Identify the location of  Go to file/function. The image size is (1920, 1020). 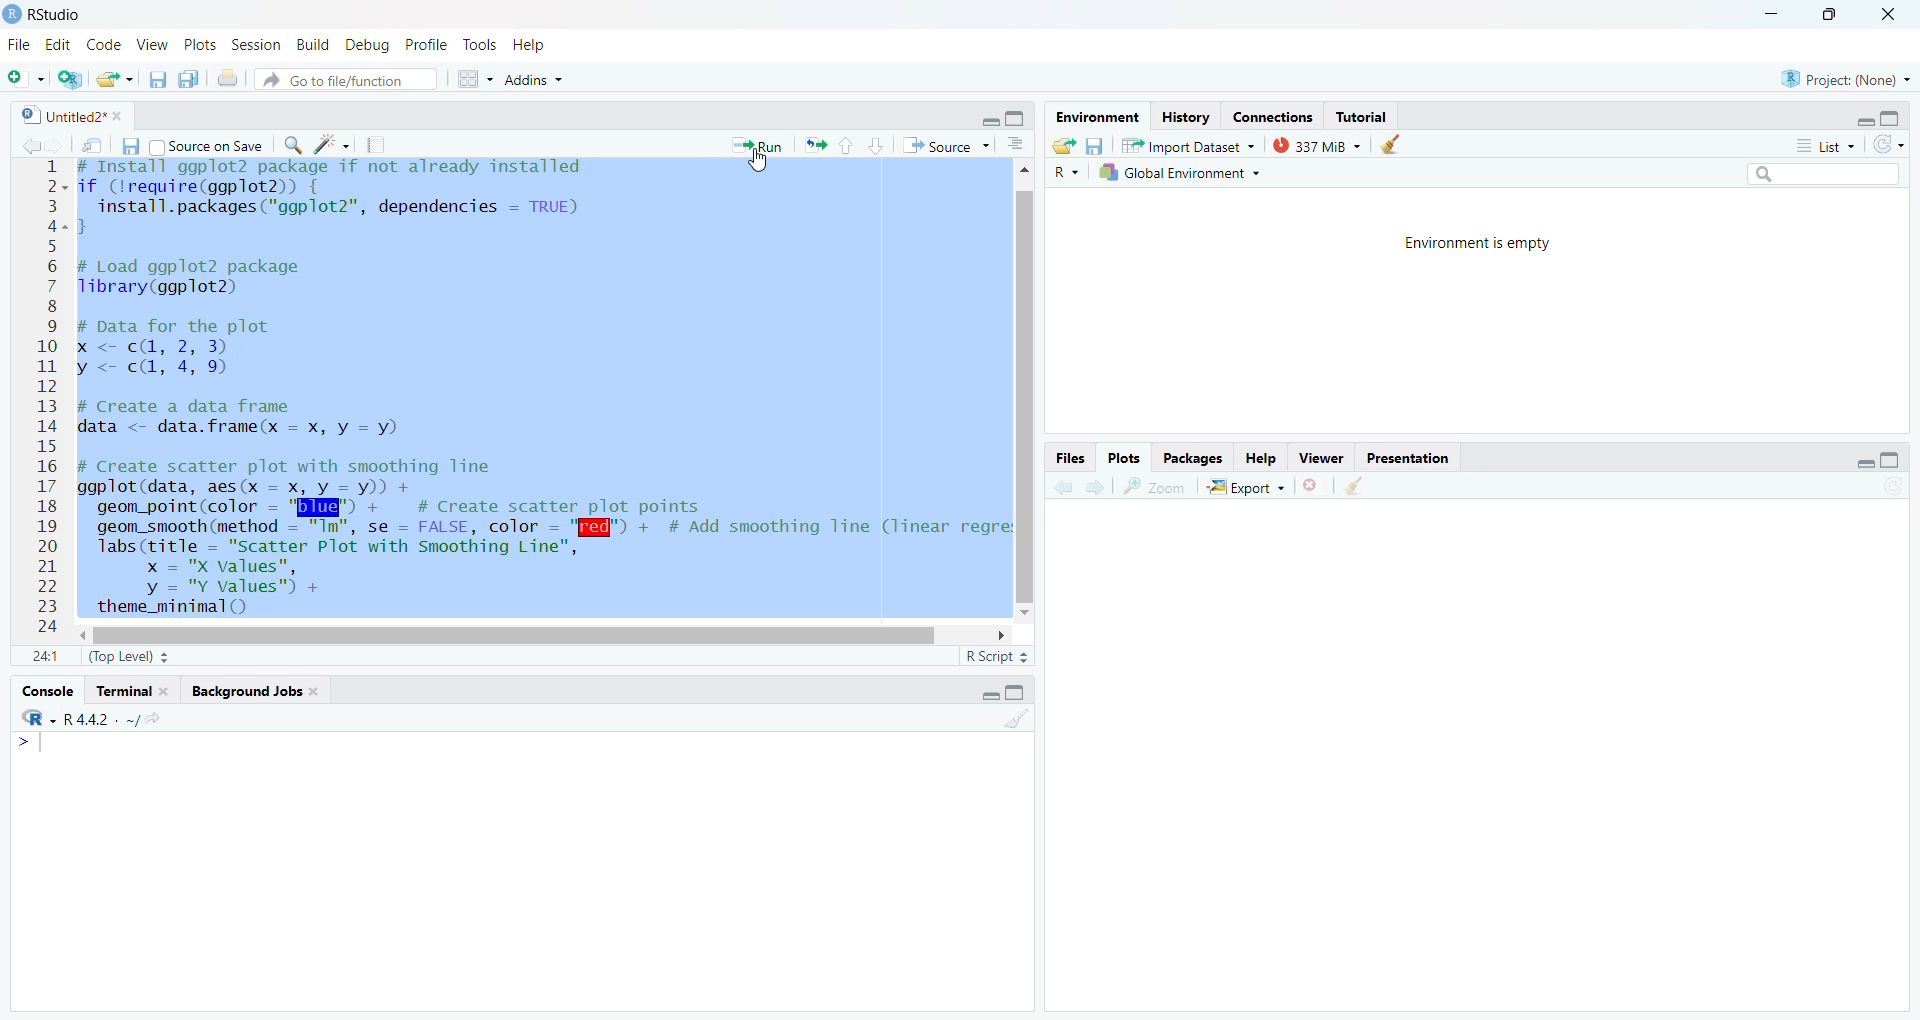
(343, 79).